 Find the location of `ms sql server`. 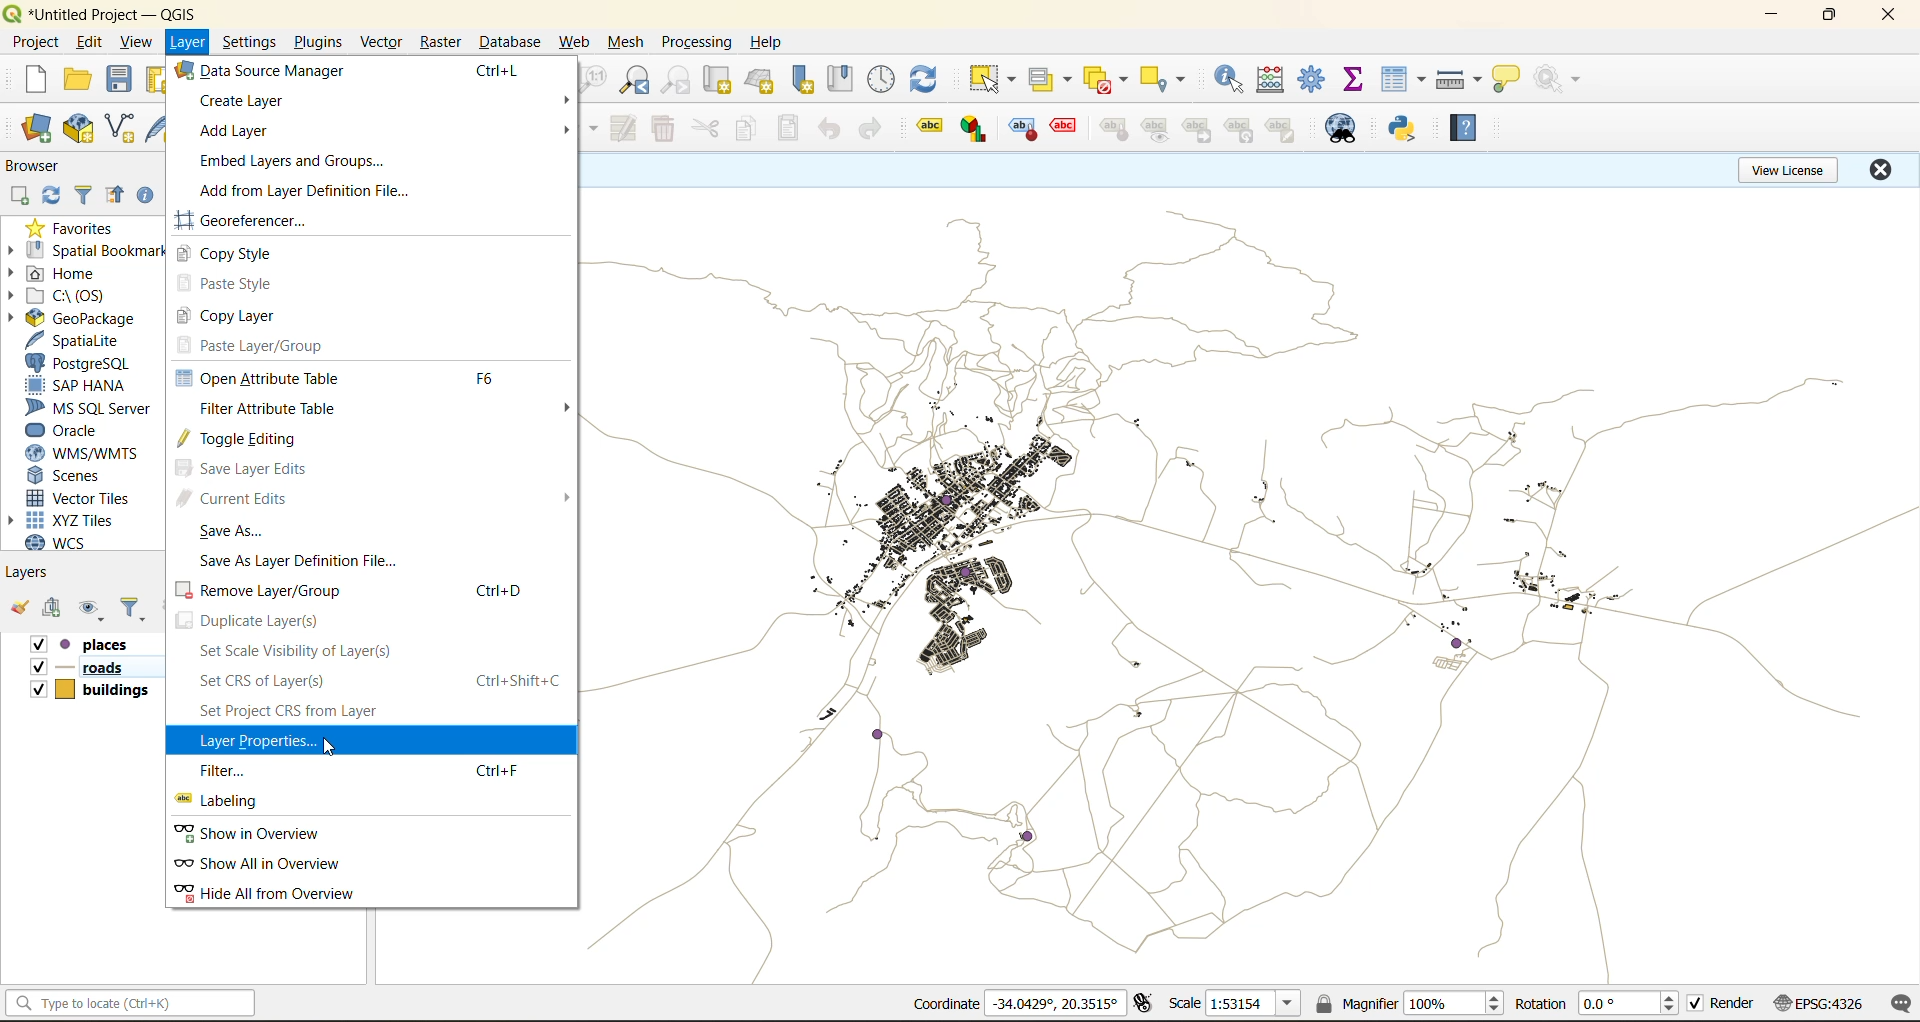

ms sql server is located at coordinates (88, 406).